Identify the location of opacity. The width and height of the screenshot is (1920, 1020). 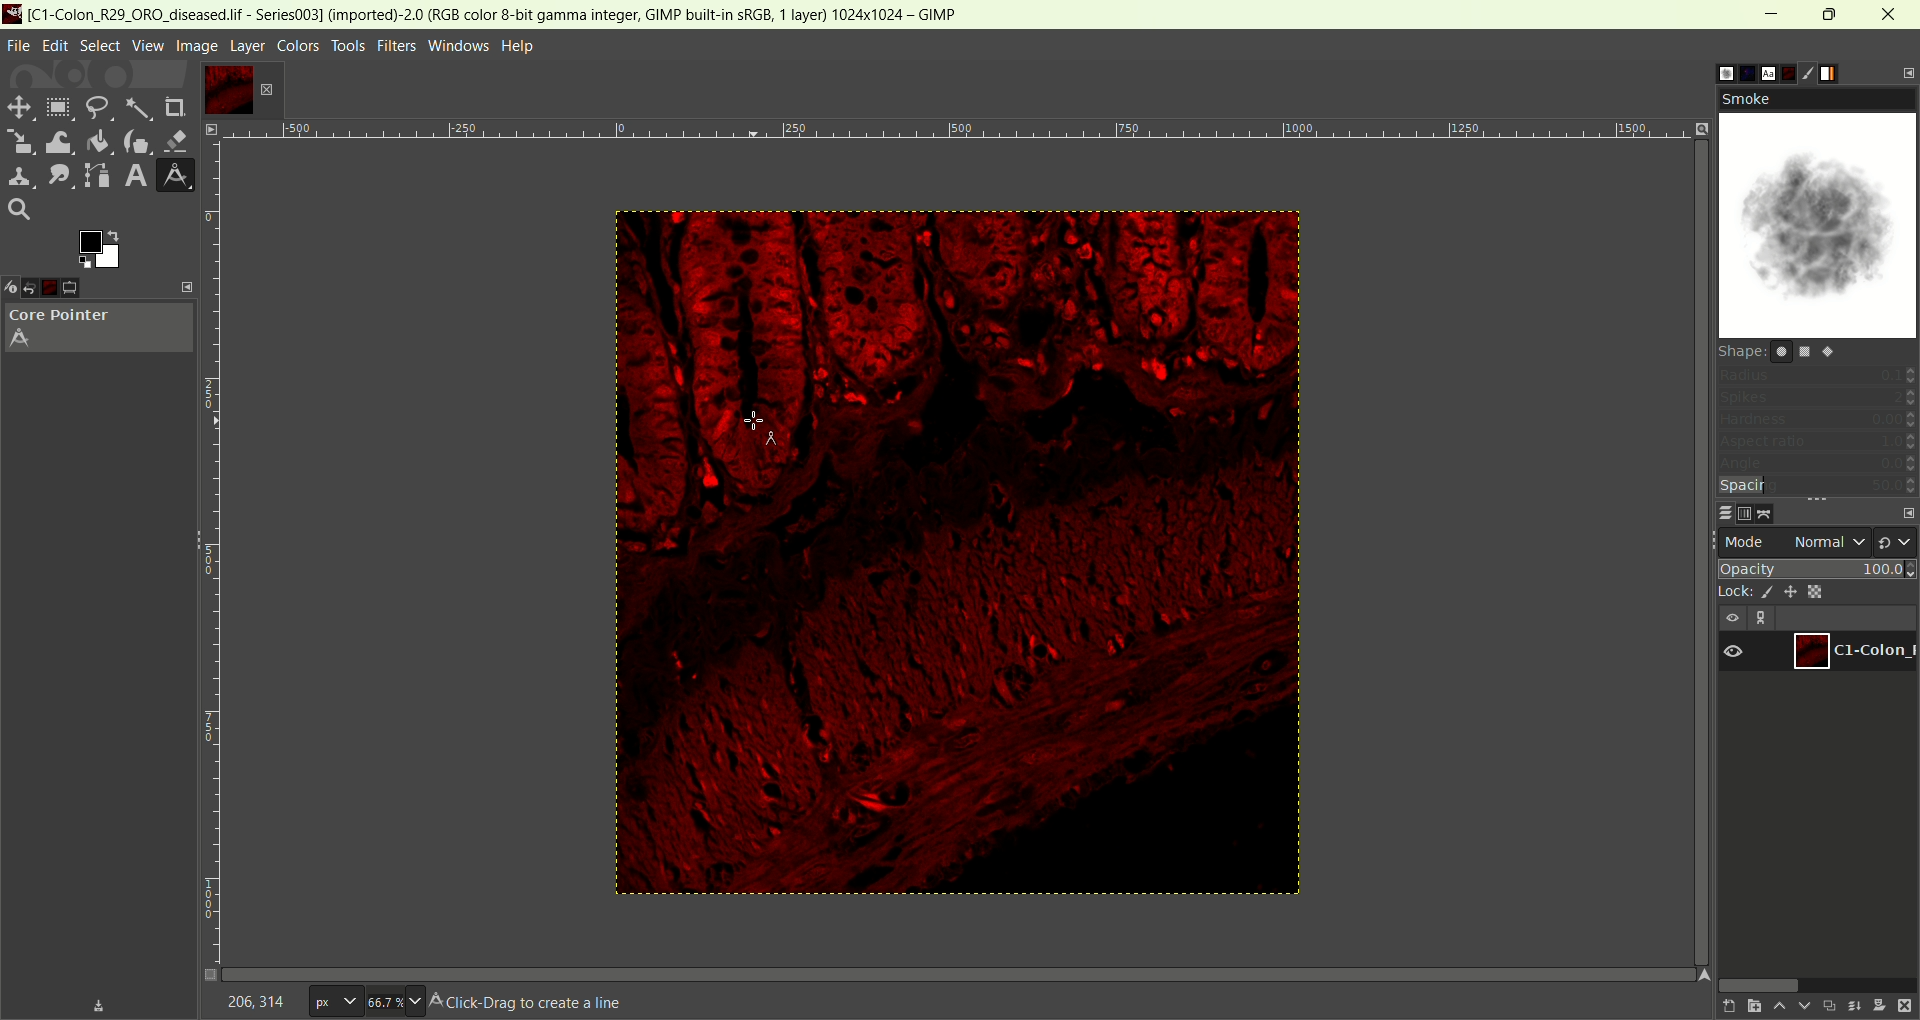
(1819, 567).